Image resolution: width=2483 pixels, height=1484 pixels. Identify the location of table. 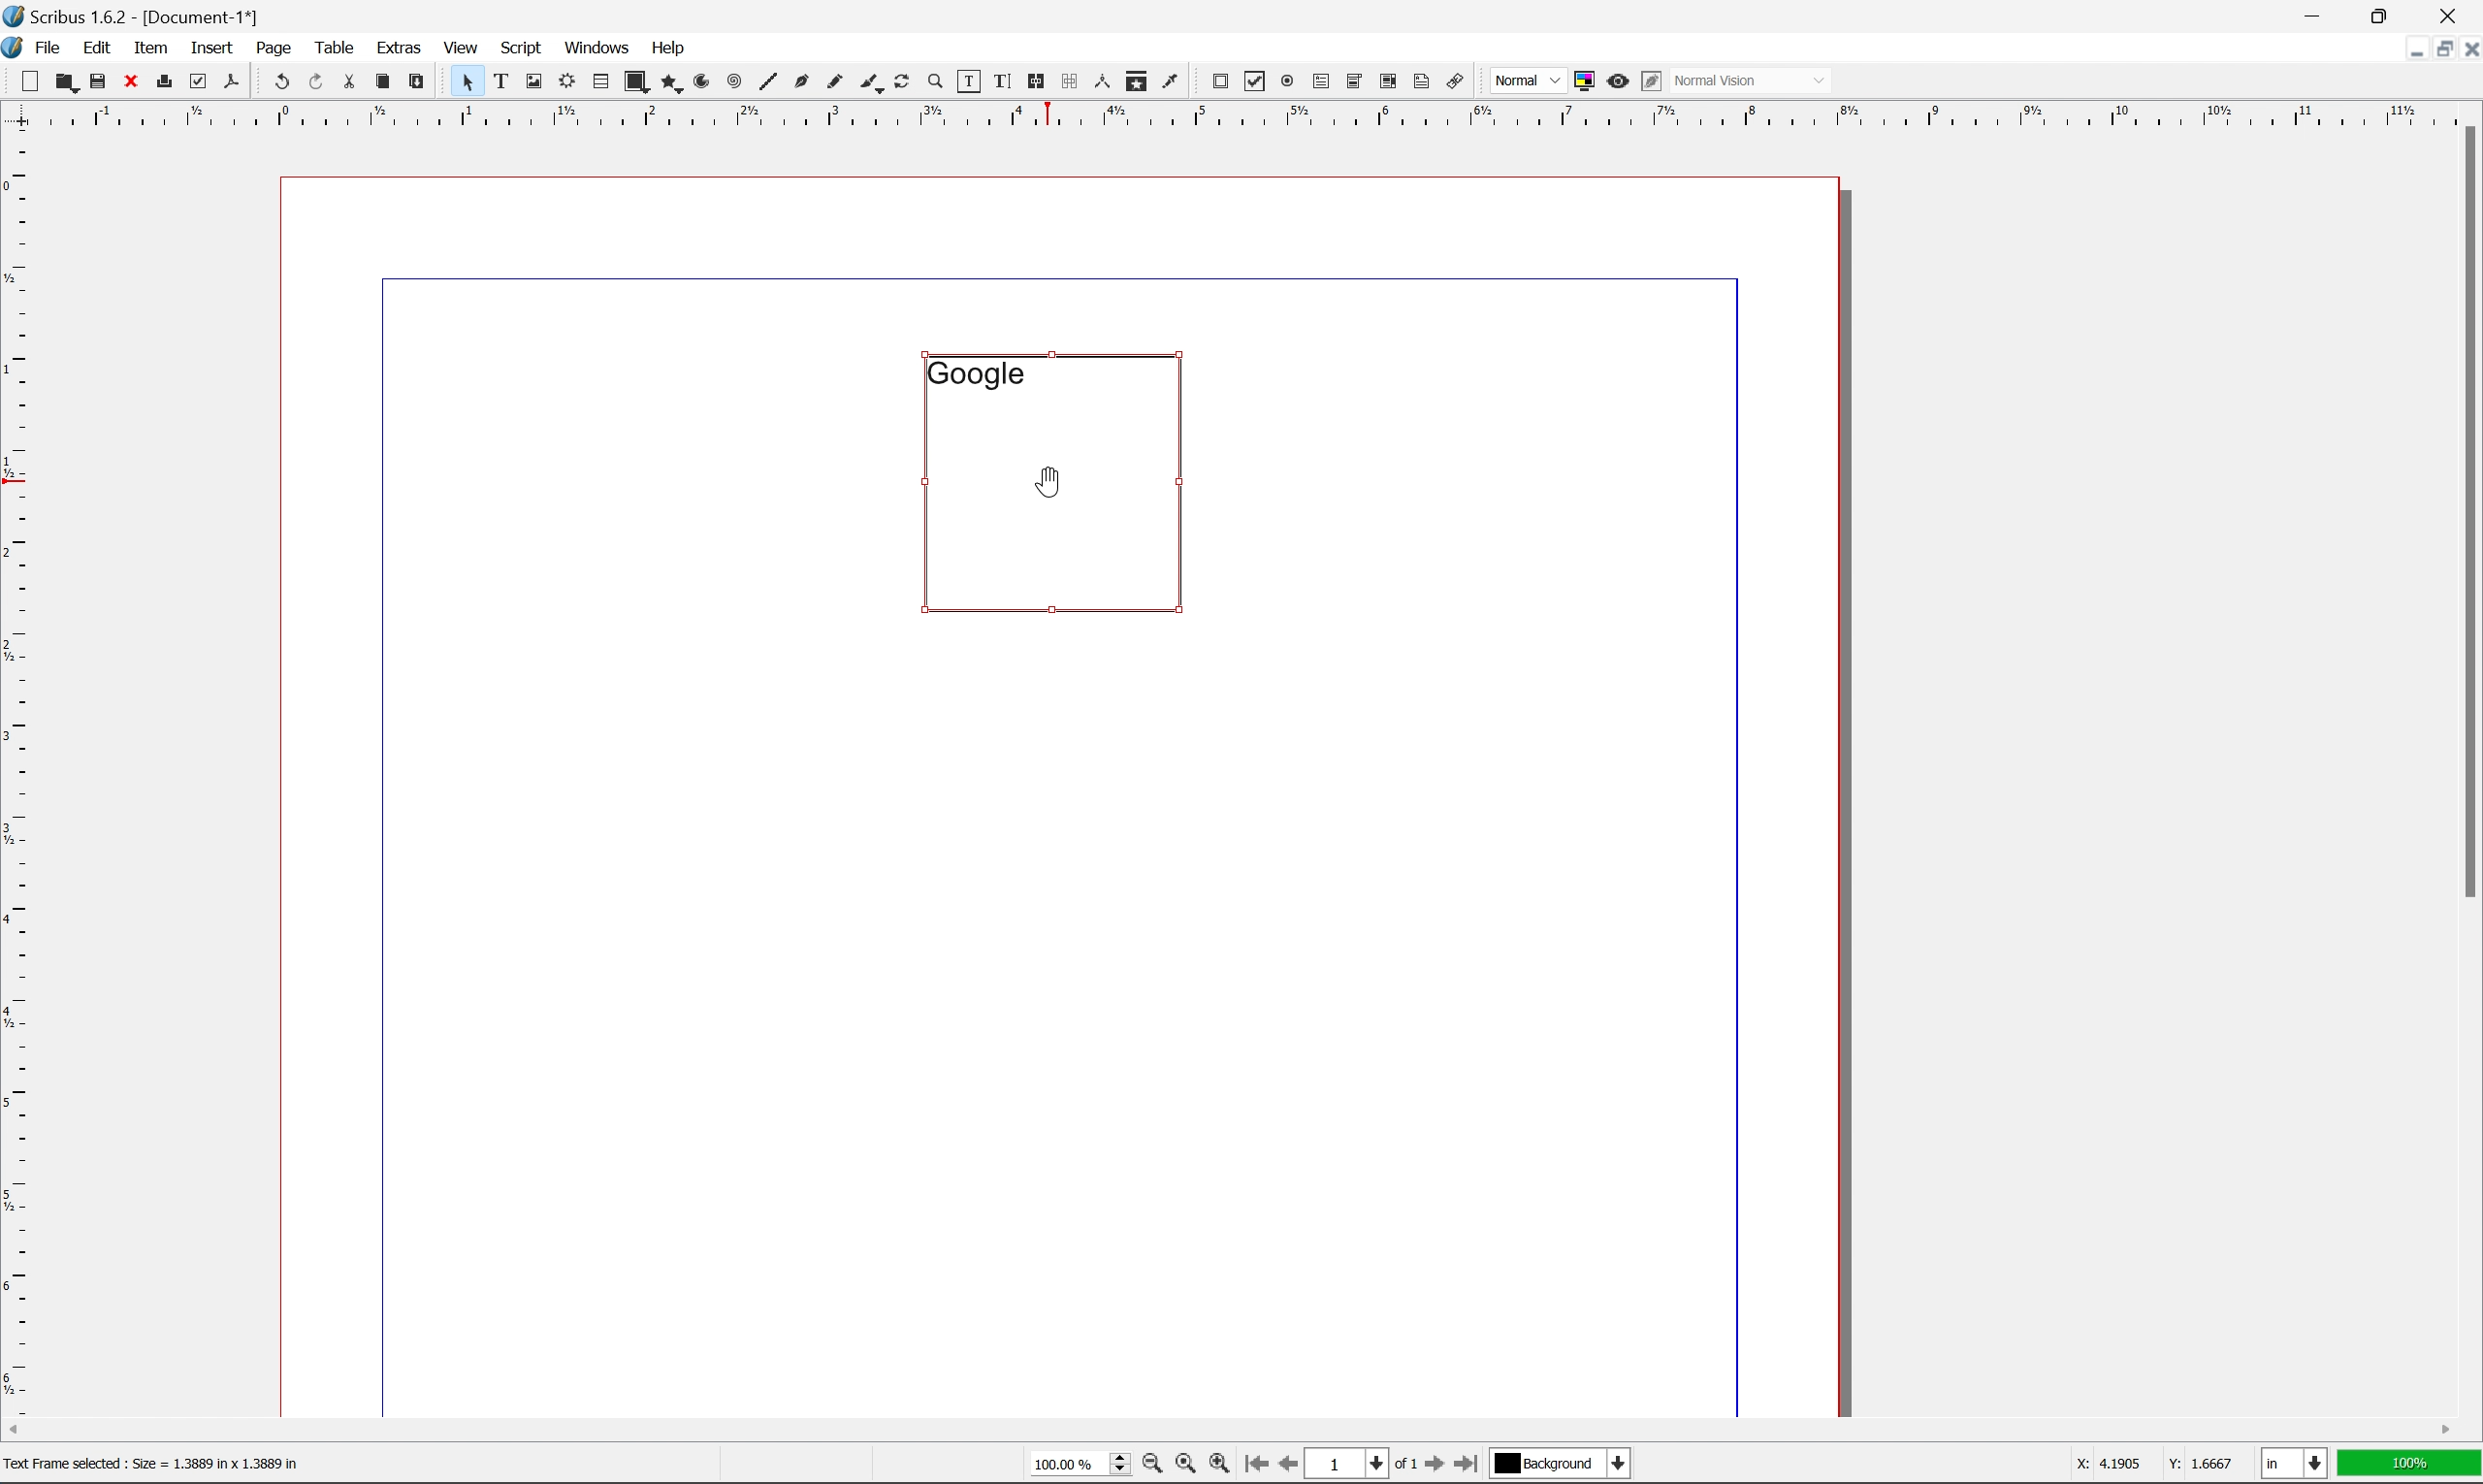
(600, 83).